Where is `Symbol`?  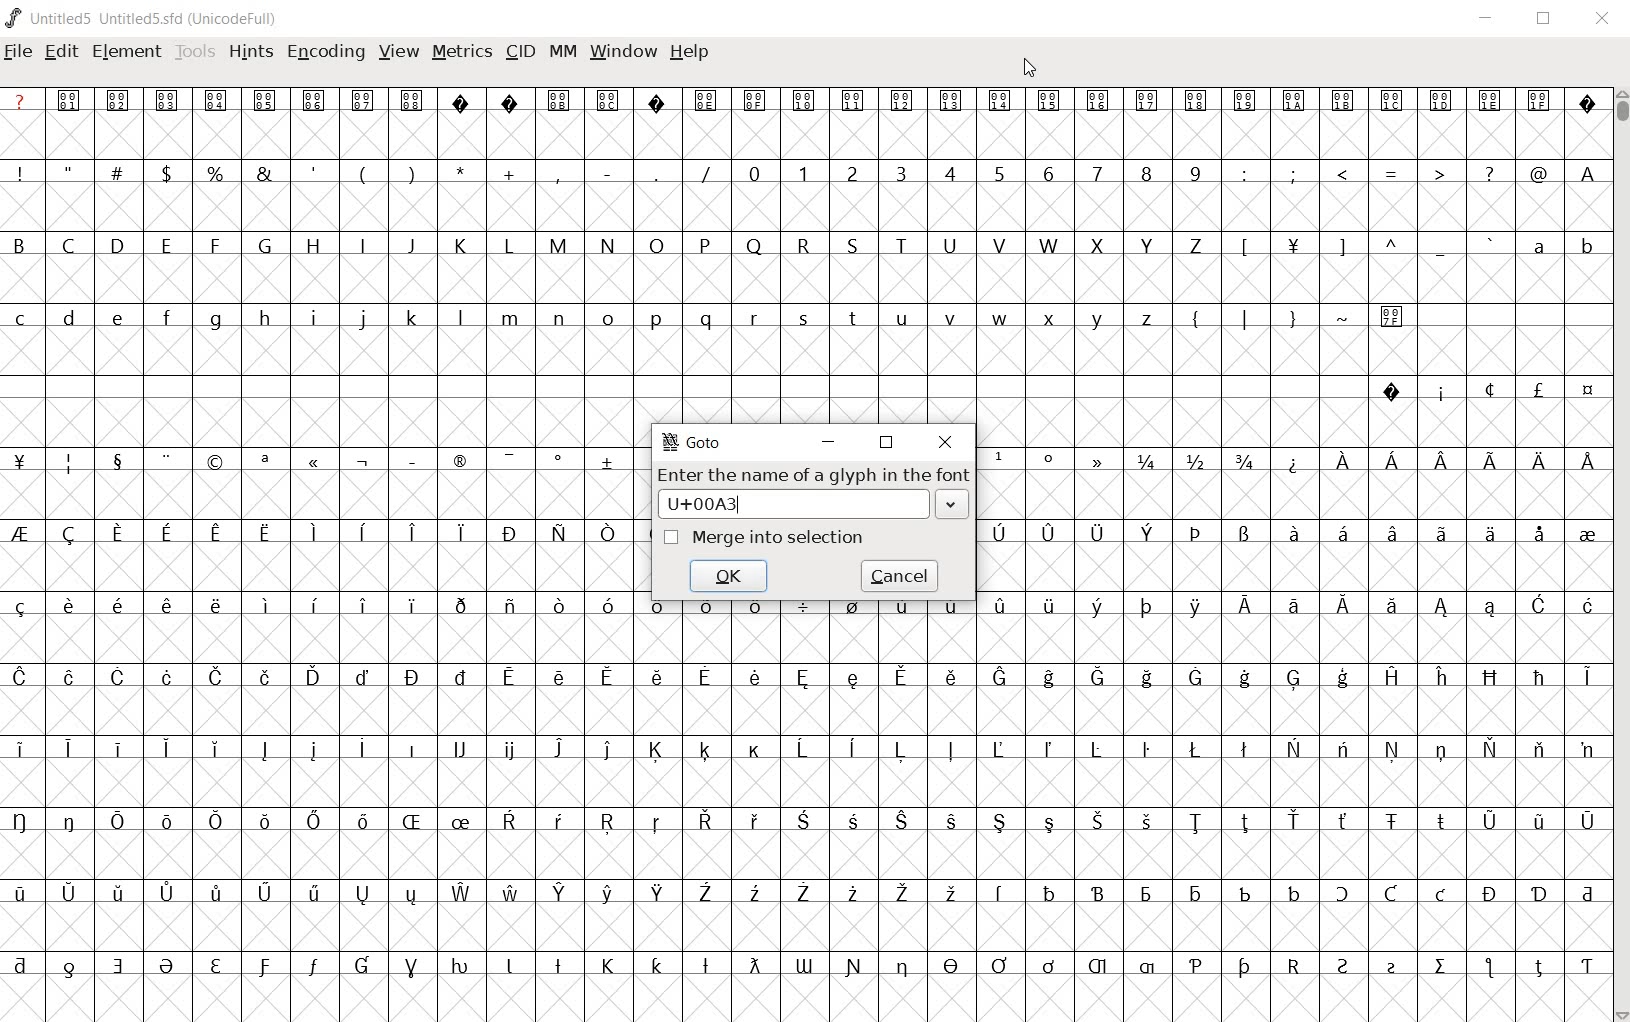
Symbol is located at coordinates (313, 529).